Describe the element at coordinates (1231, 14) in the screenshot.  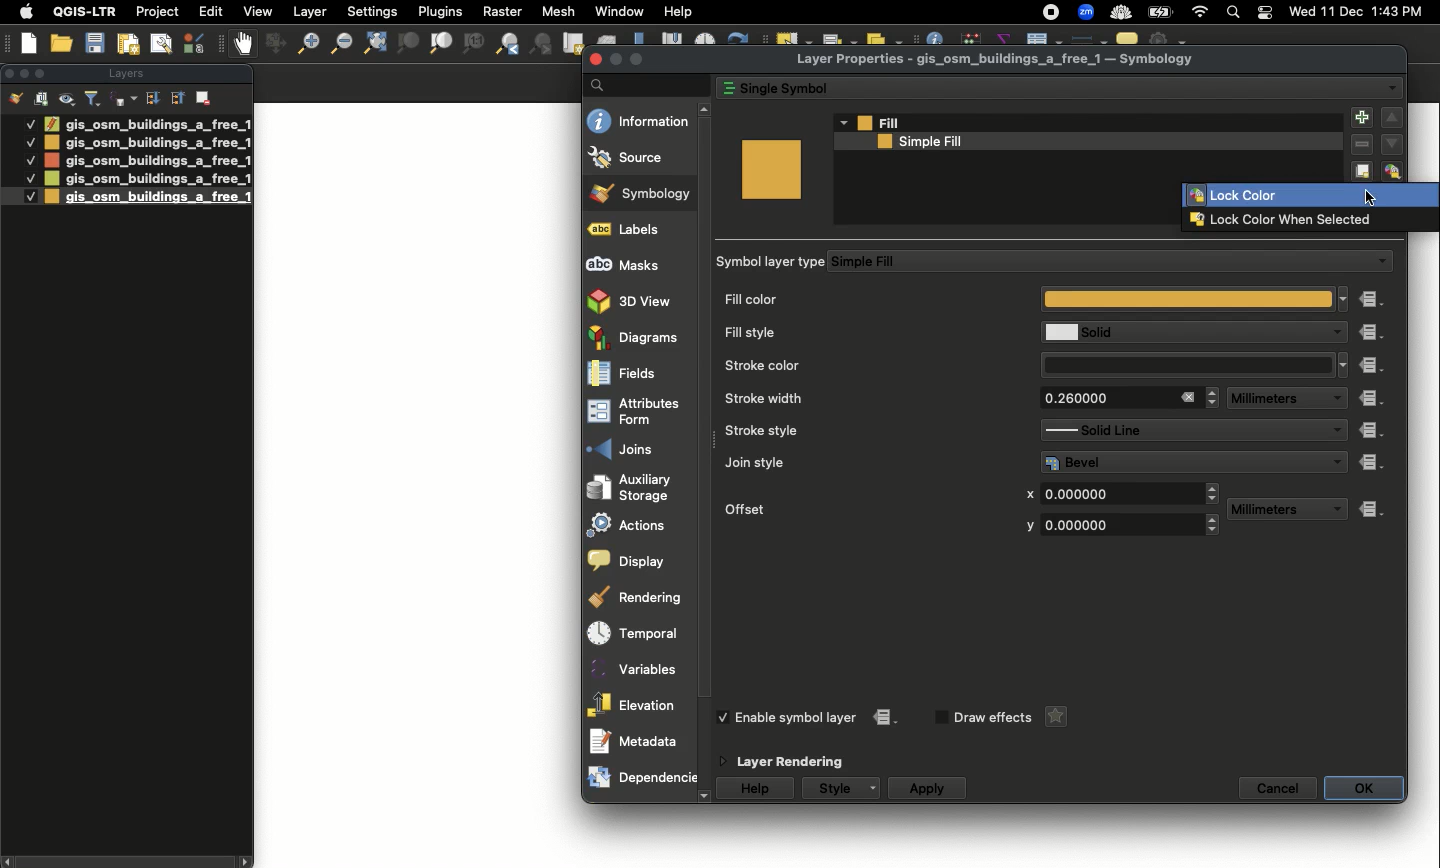
I see `Search` at that location.